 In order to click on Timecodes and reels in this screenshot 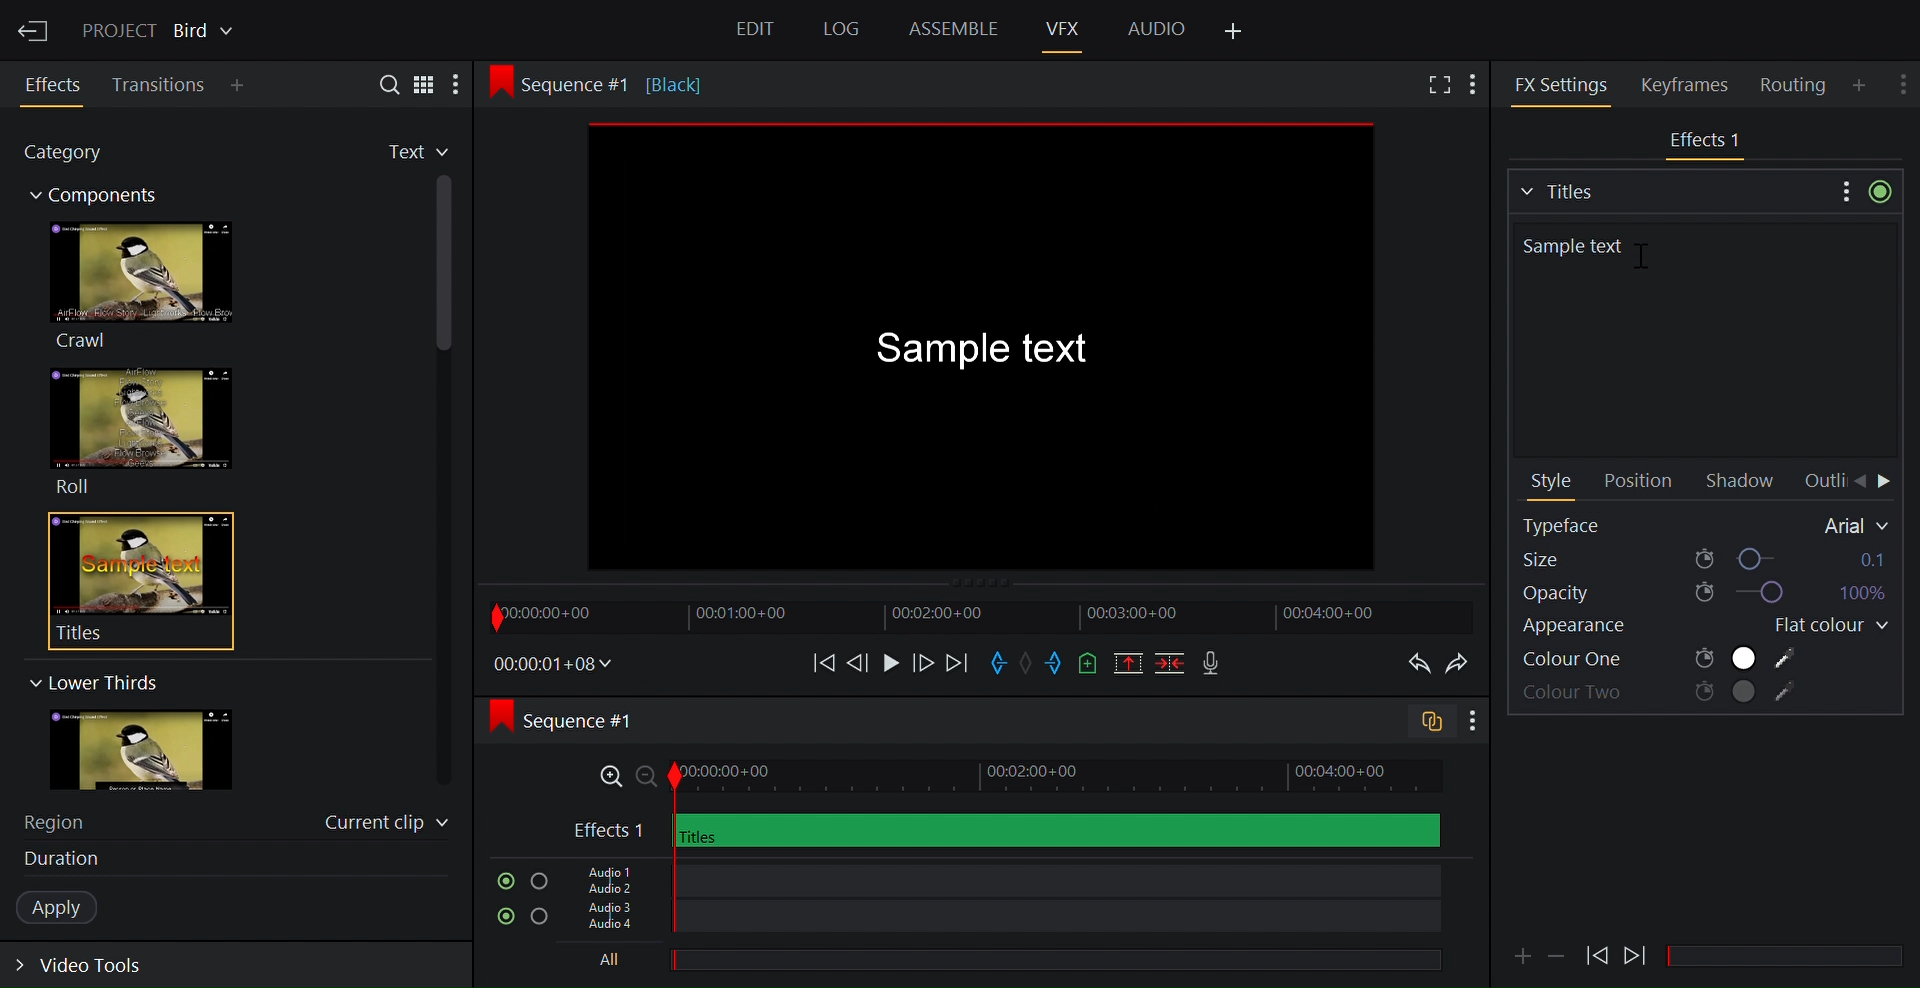, I will do `click(554, 664)`.